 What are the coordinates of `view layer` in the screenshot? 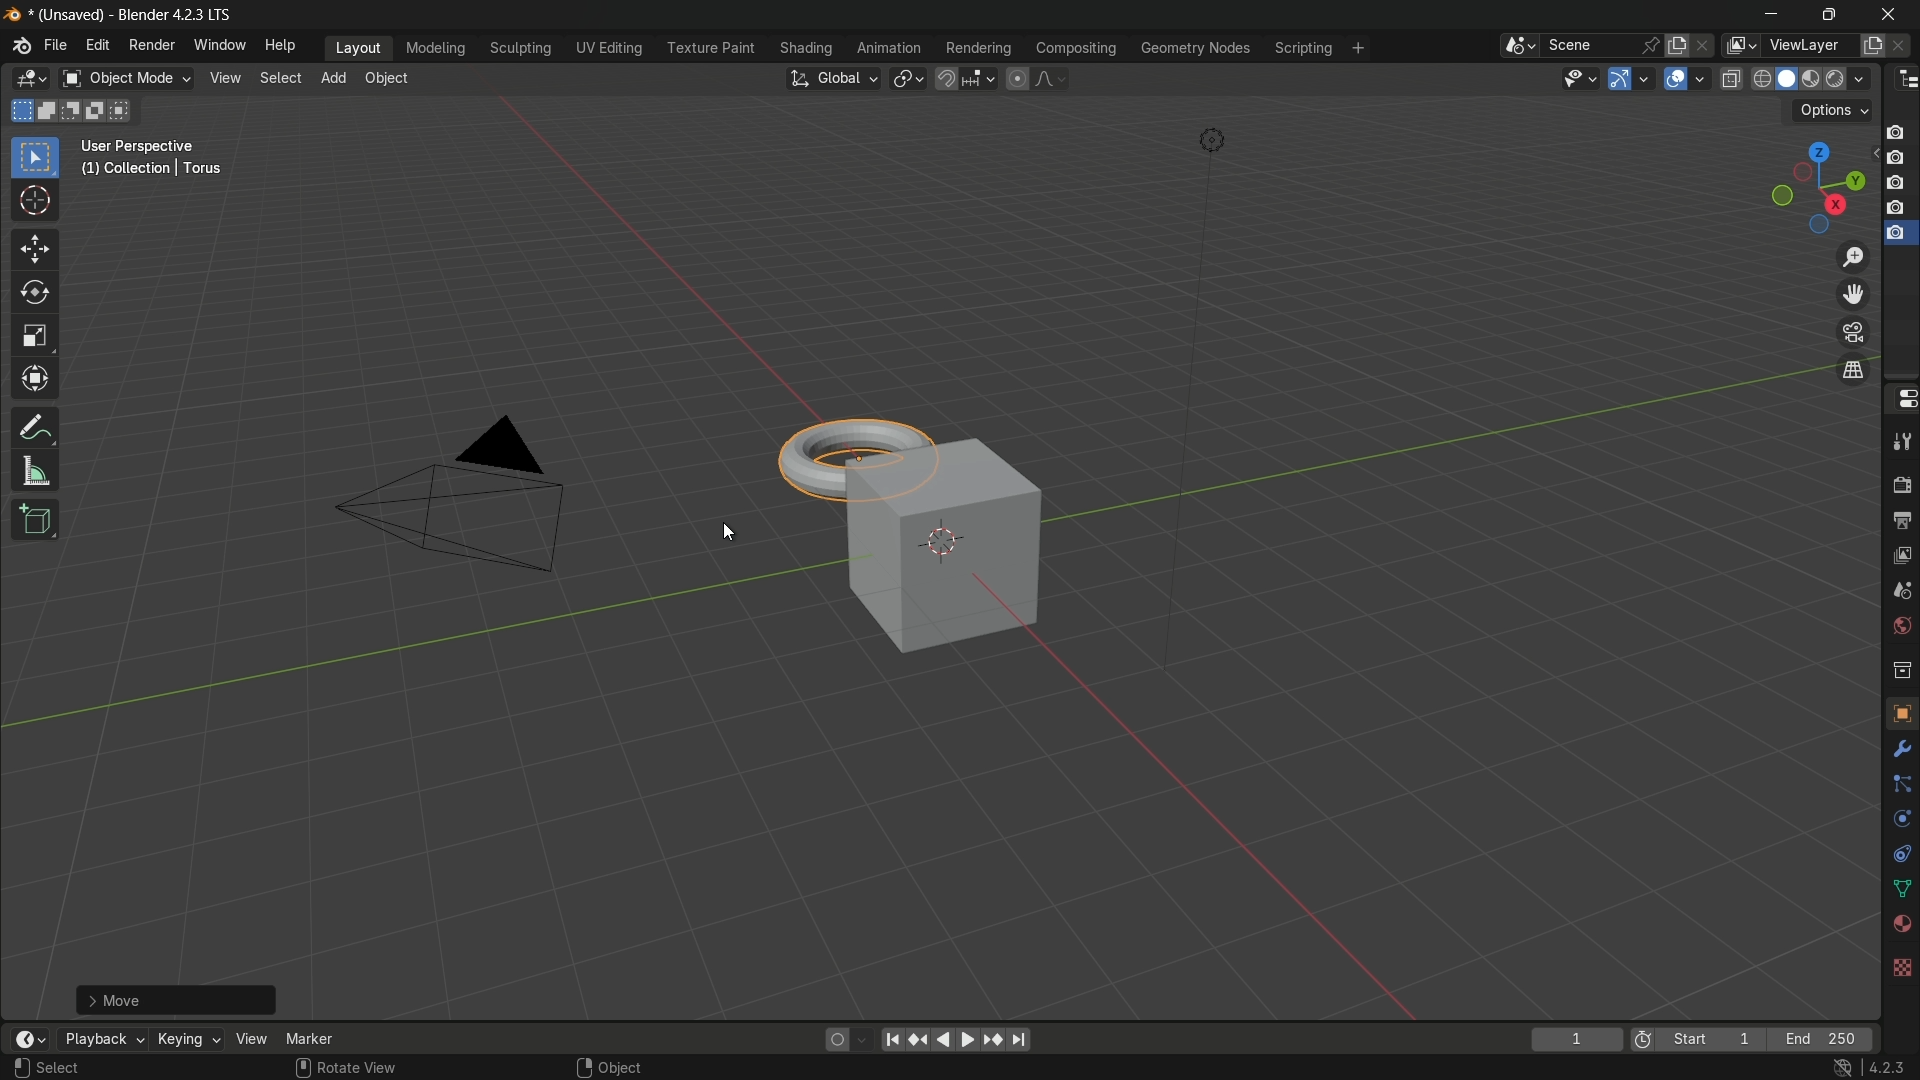 It's located at (1738, 45).